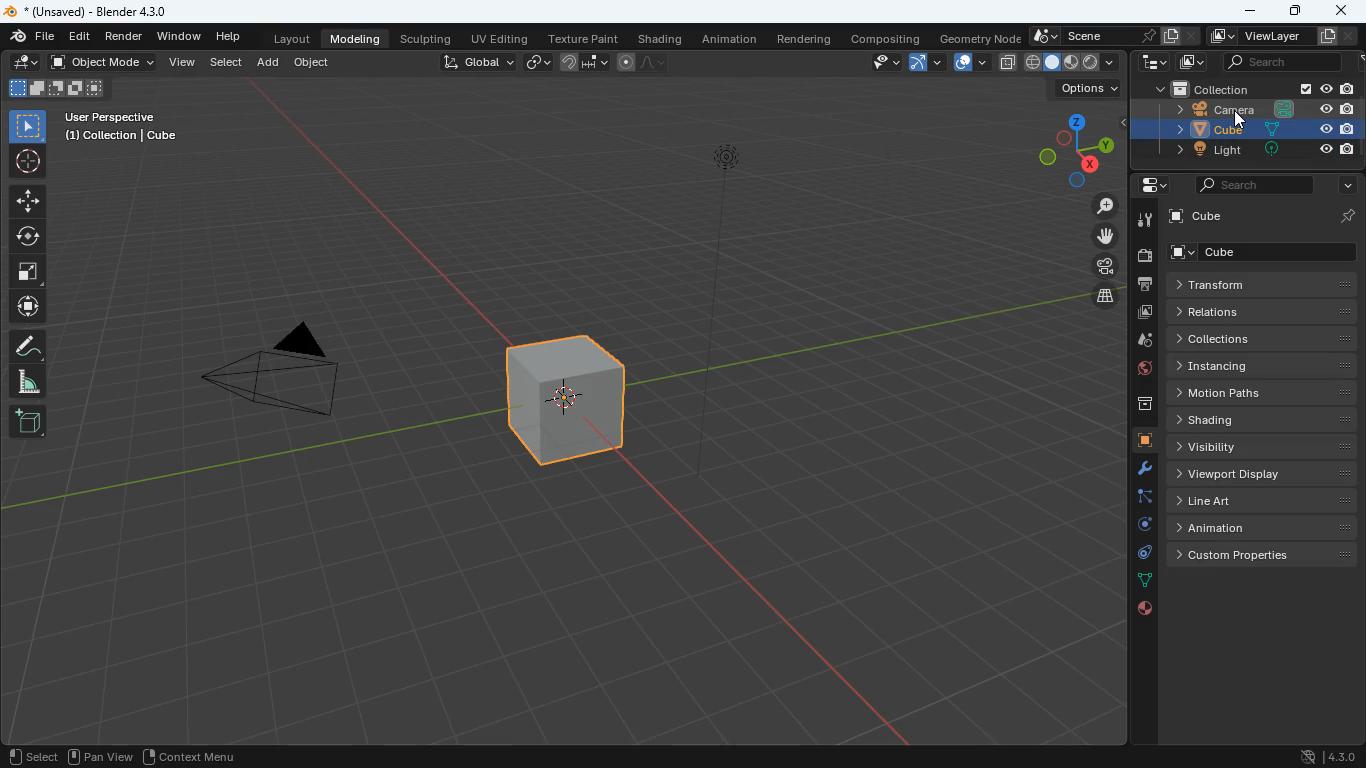  I want to click on draw, so click(641, 64).